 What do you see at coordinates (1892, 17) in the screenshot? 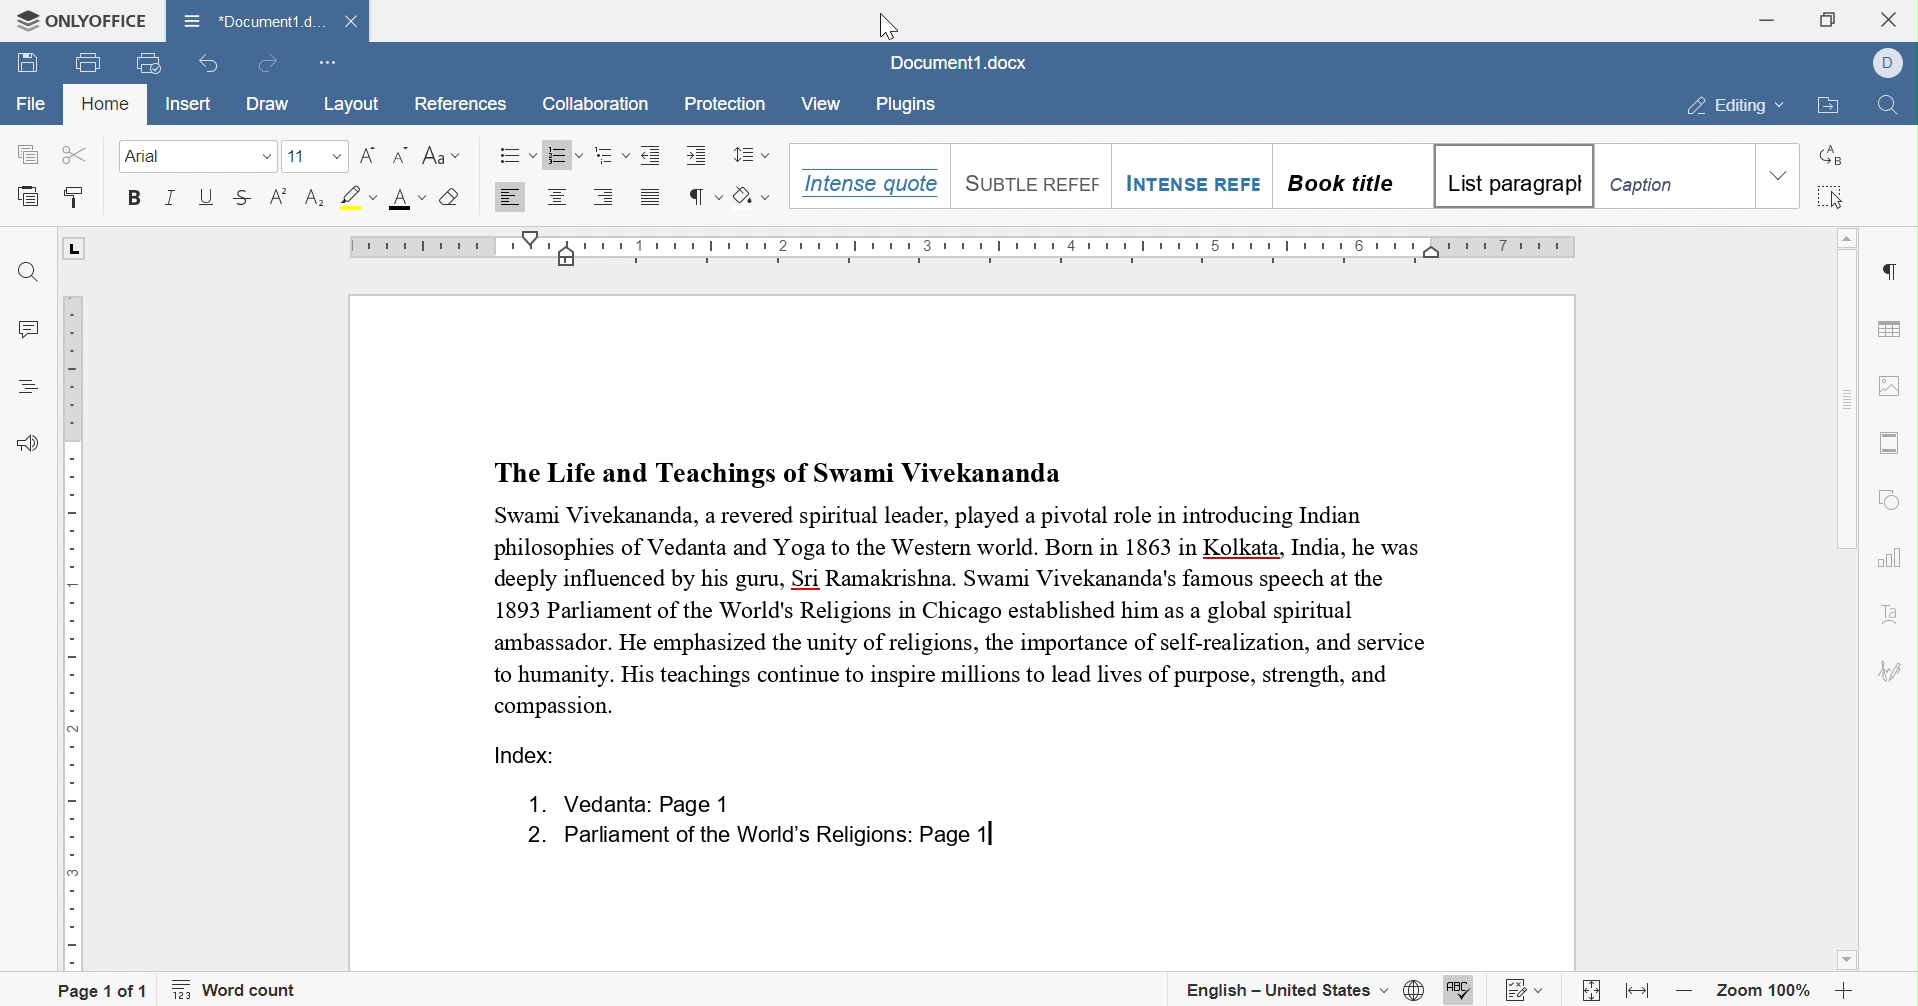
I see `close` at bounding box center [1892, 17].